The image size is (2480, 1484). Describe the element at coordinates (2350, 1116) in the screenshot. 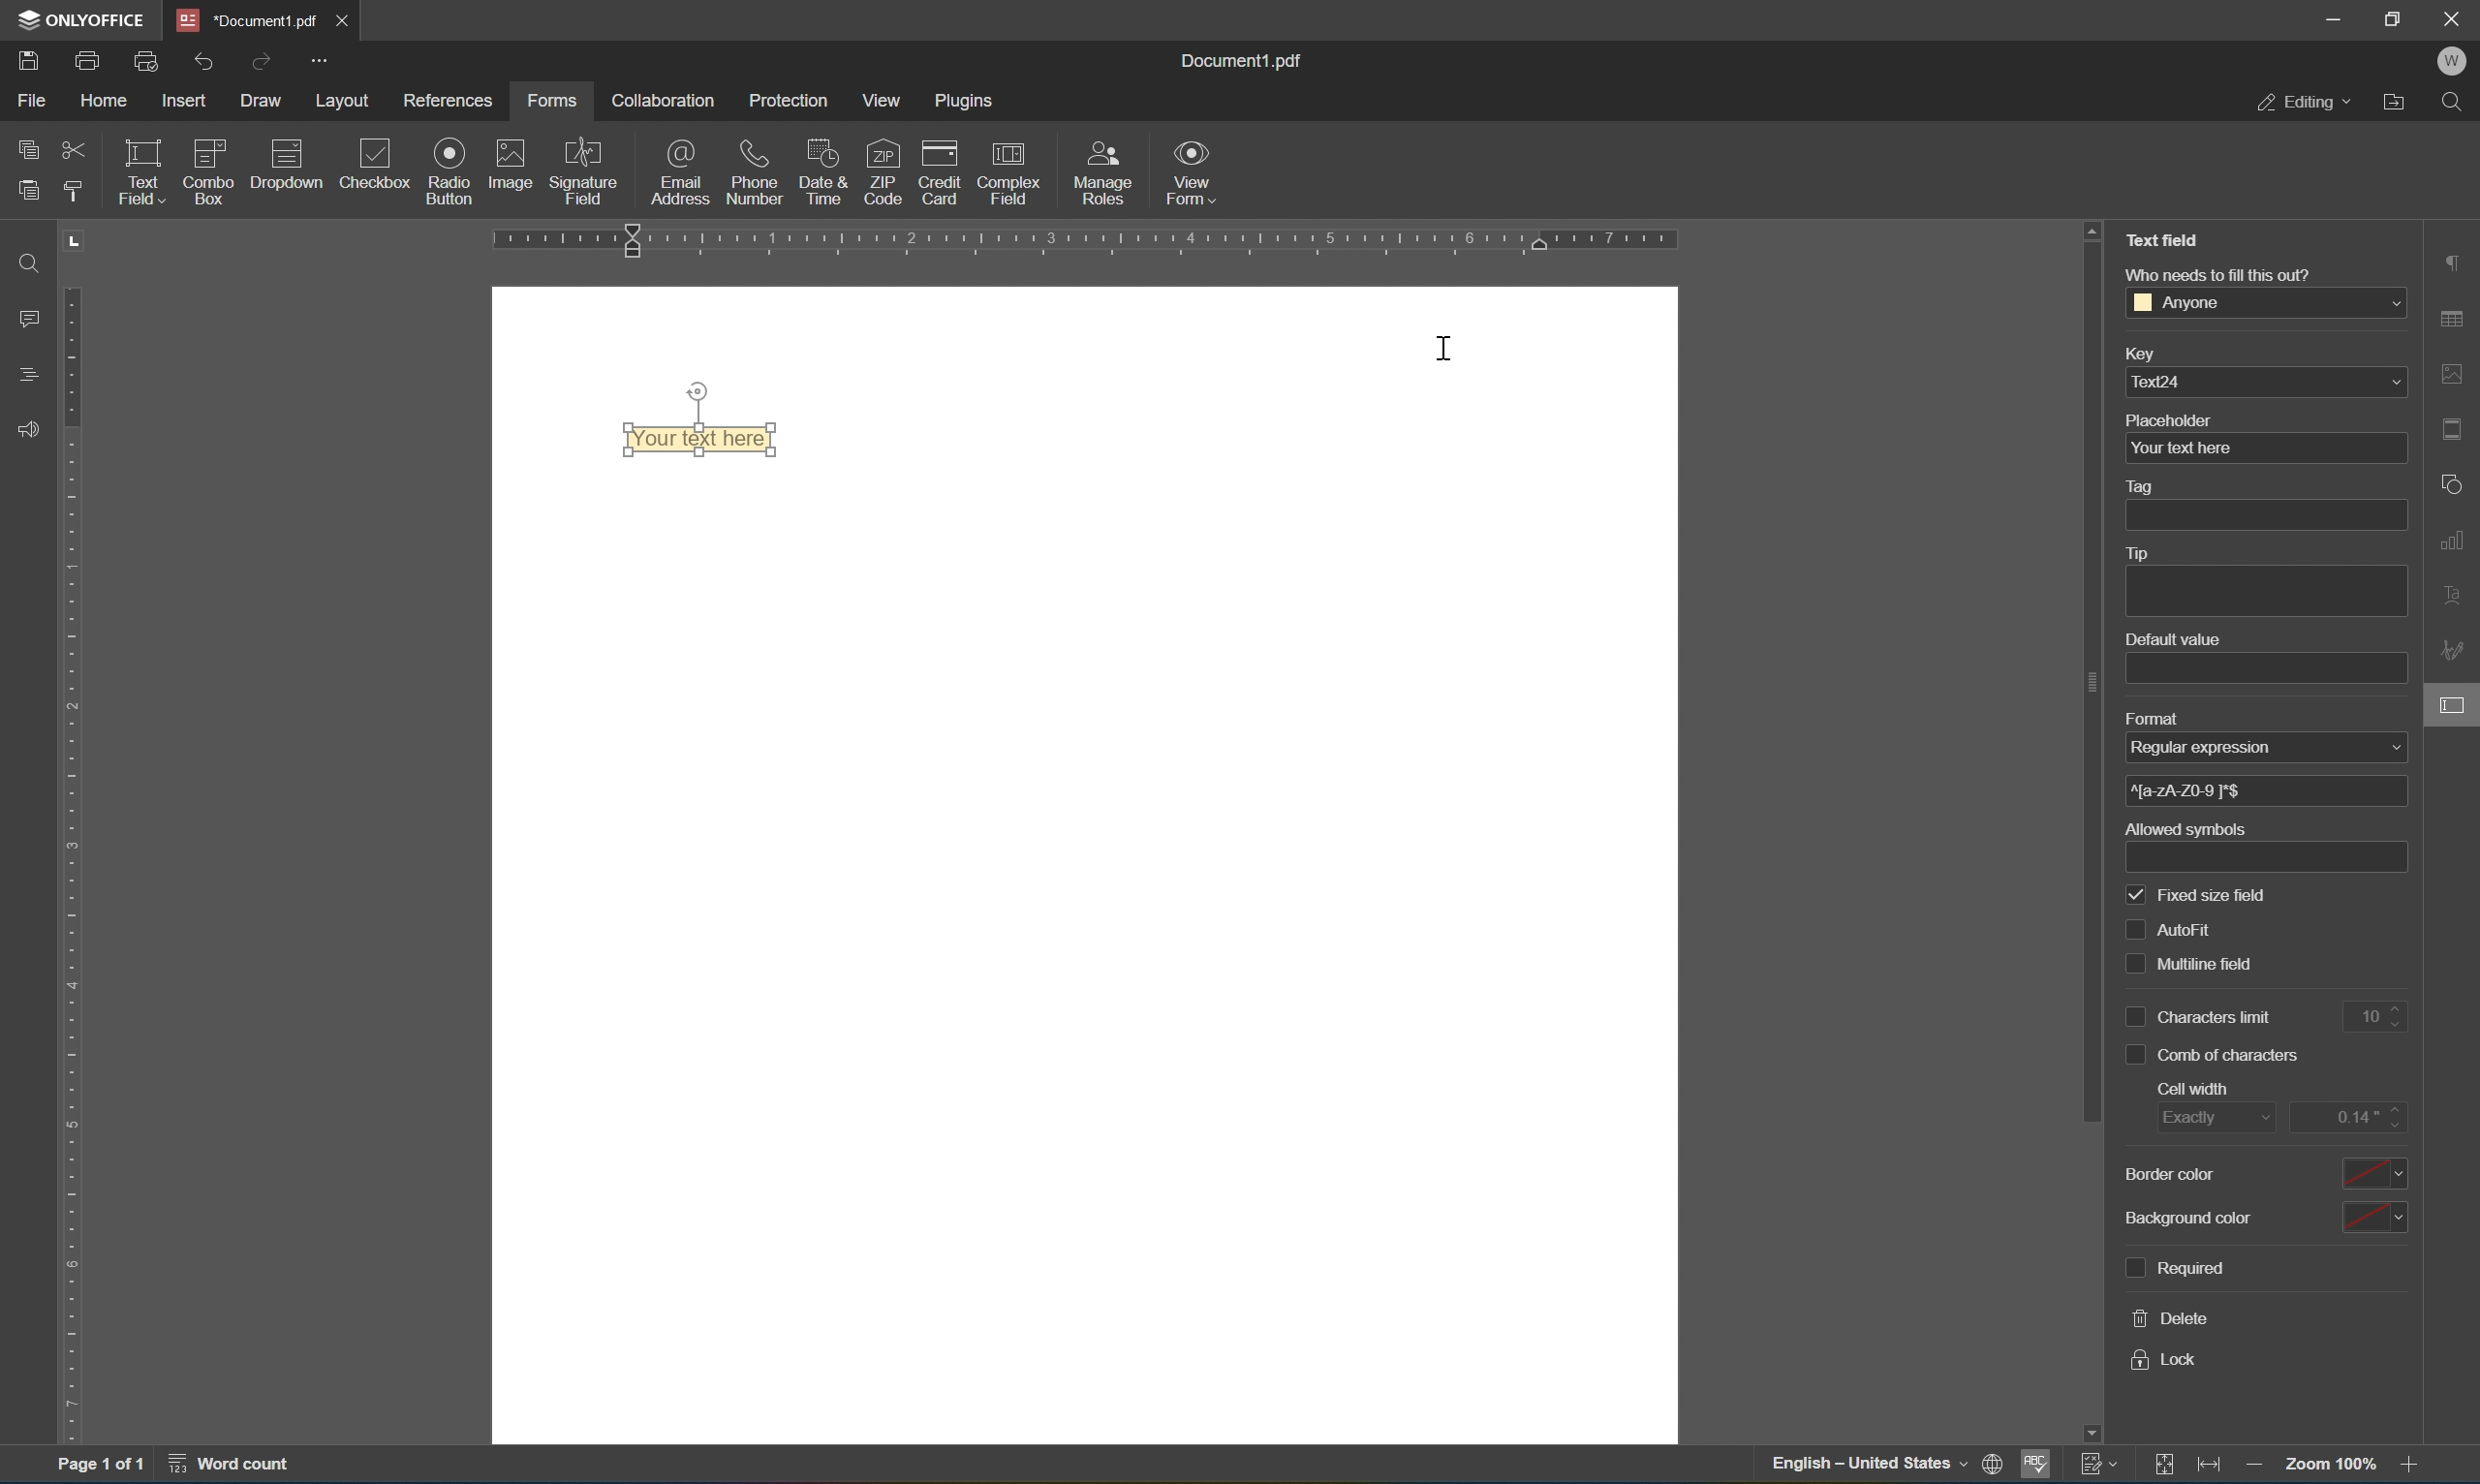

I see `edit cell width` at that location.